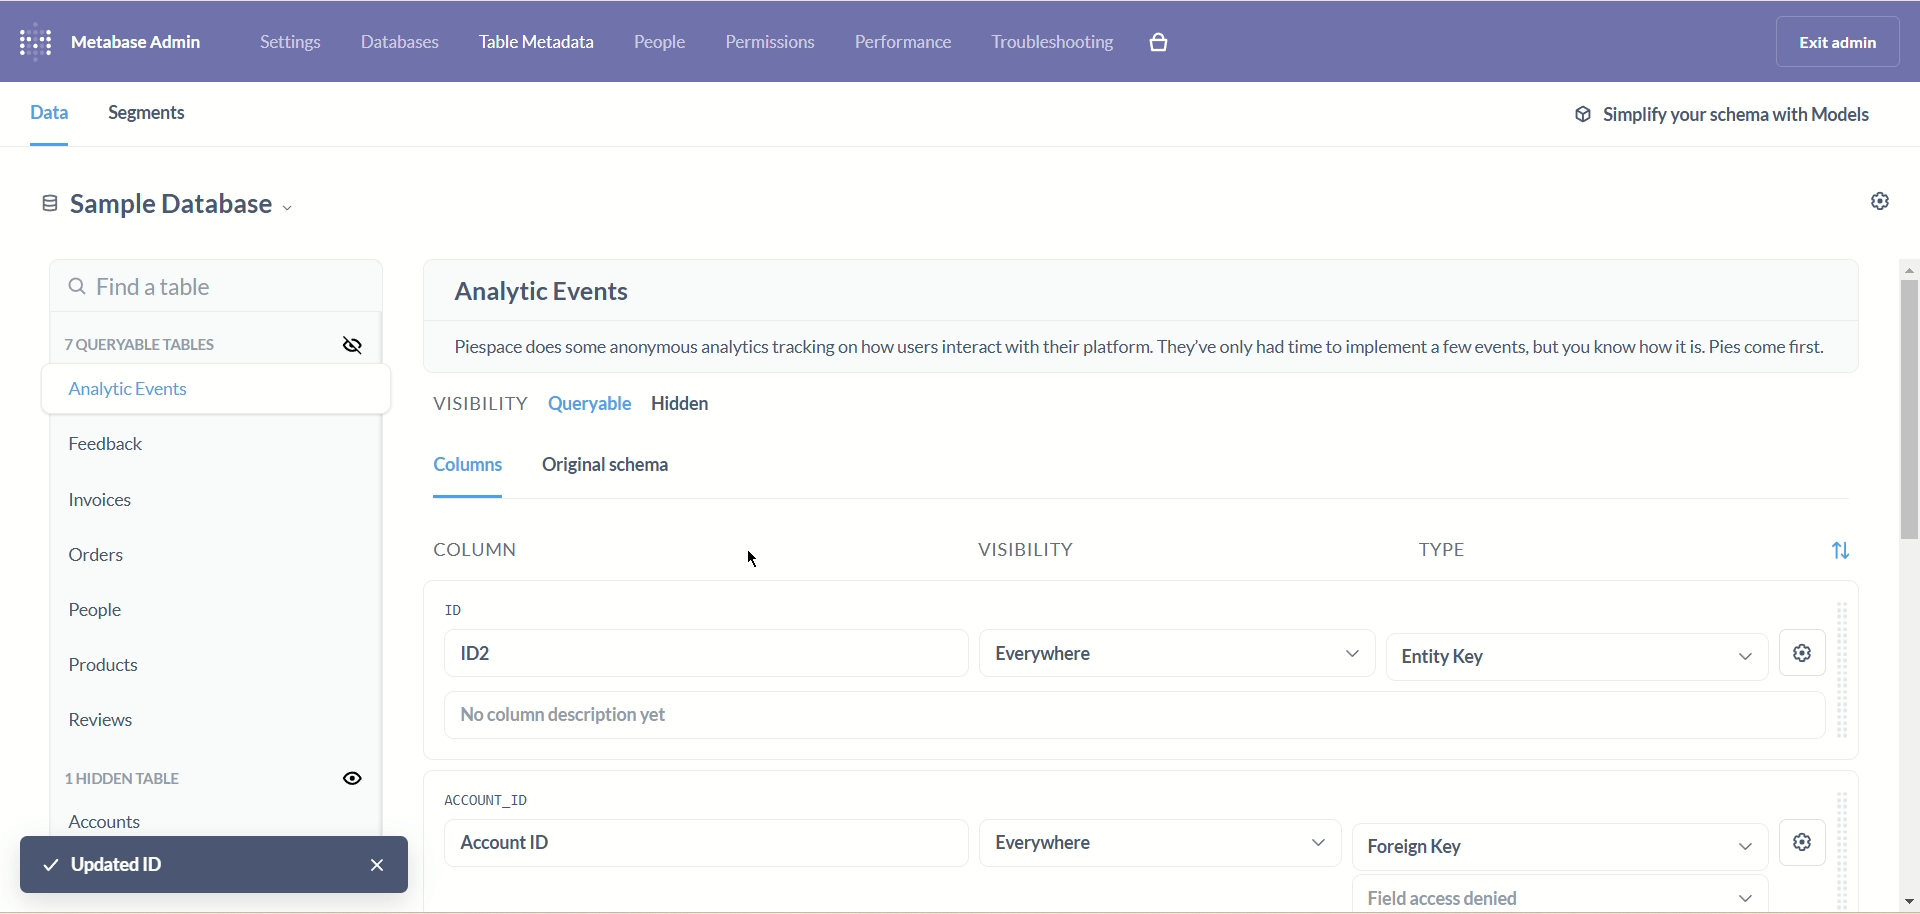 The image size is (1920, 914). What do you see at coordinates (95, 554) in the screenshot?
I see `Orders` at bounding box center [95, 554].